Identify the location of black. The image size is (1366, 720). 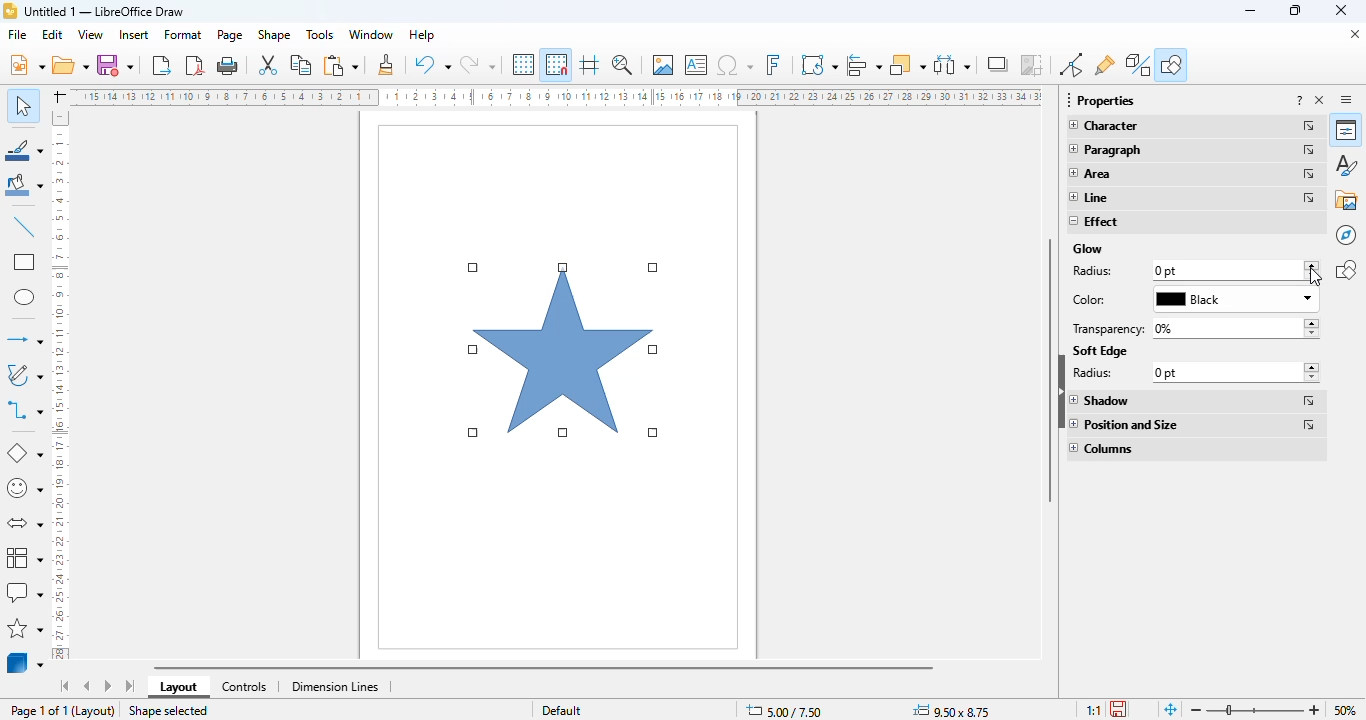
(1239, 298).